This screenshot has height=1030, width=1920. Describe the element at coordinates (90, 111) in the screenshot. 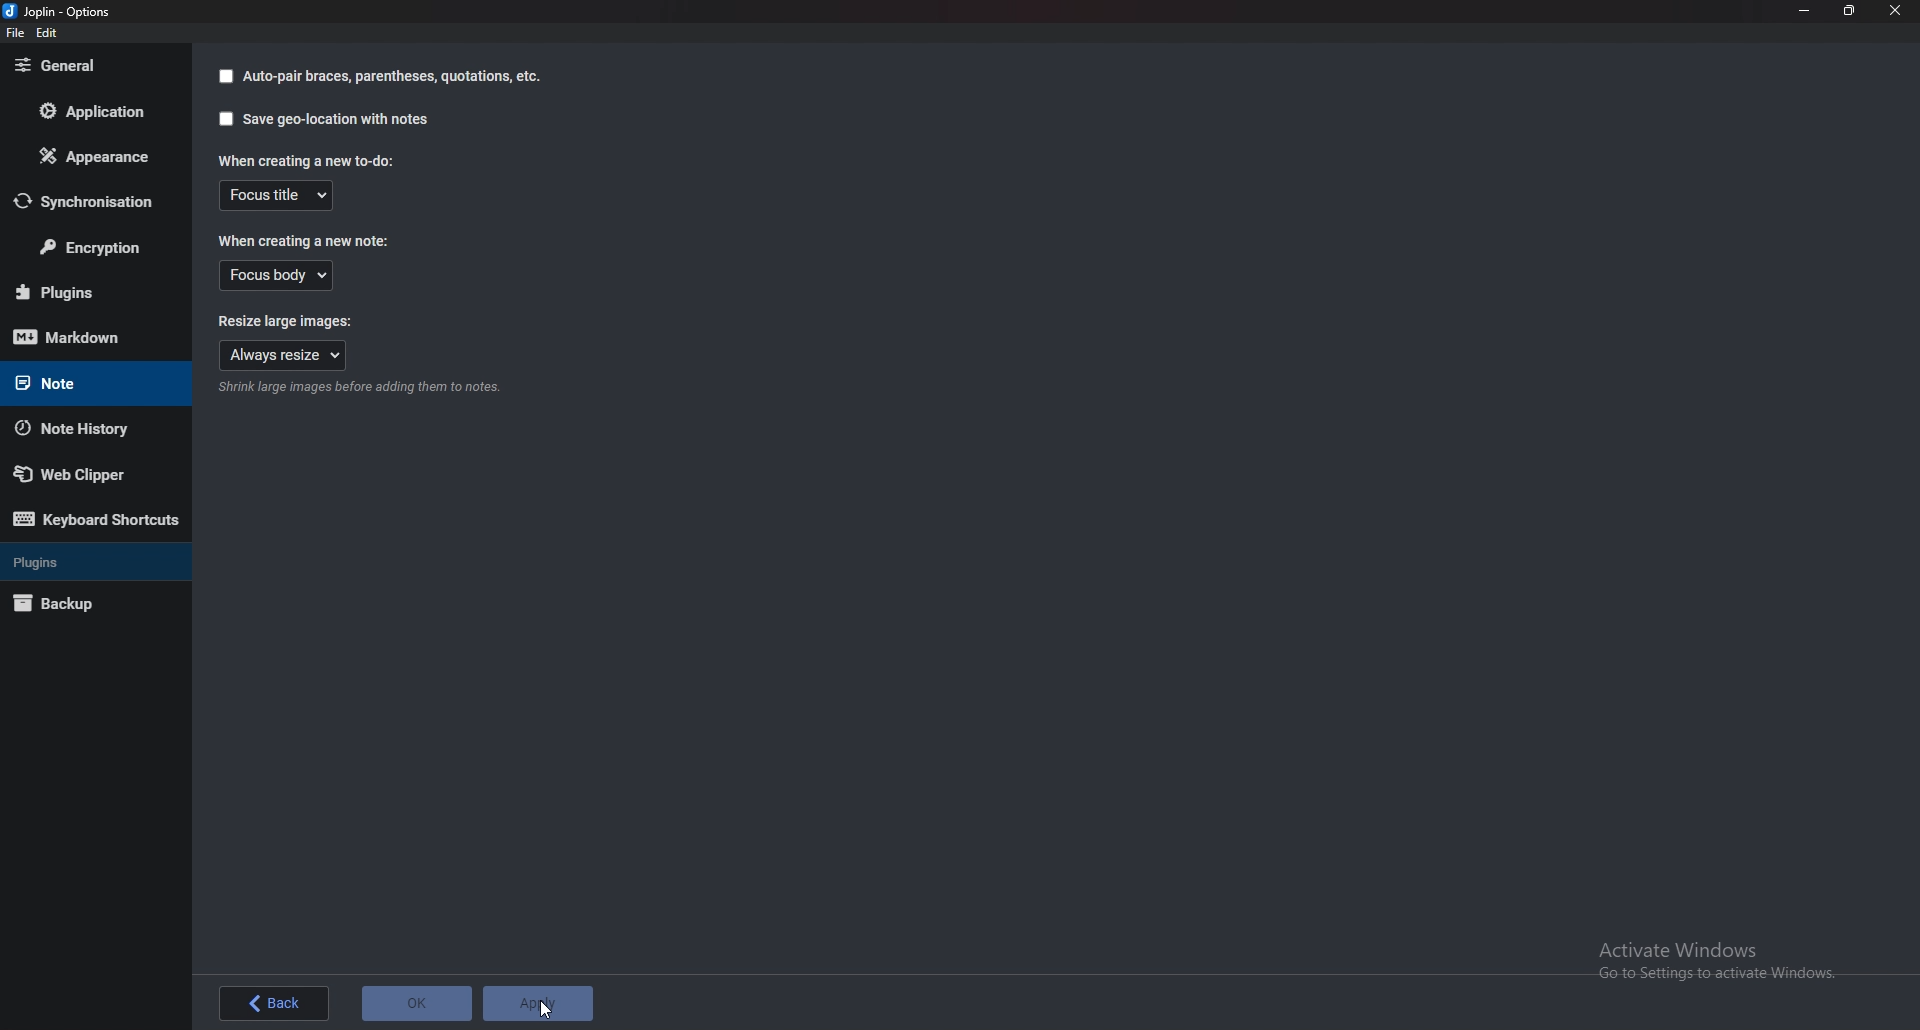

I see `Application` at that location.